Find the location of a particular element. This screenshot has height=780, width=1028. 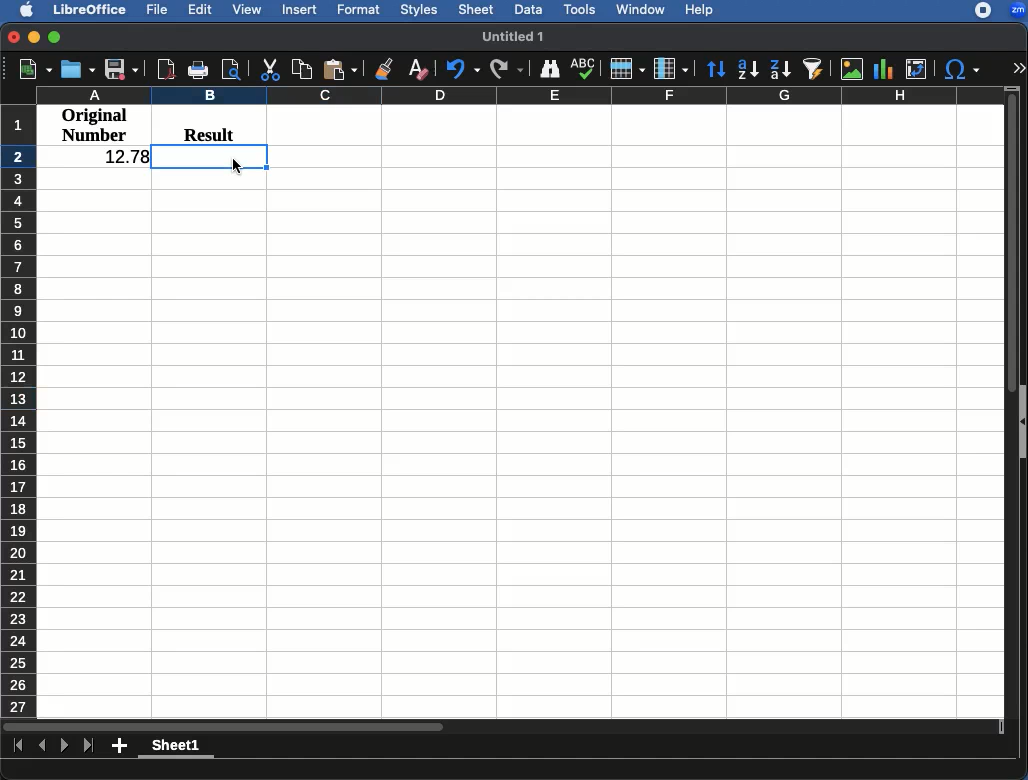

Untitled1 is located at coordinates (516, 36).